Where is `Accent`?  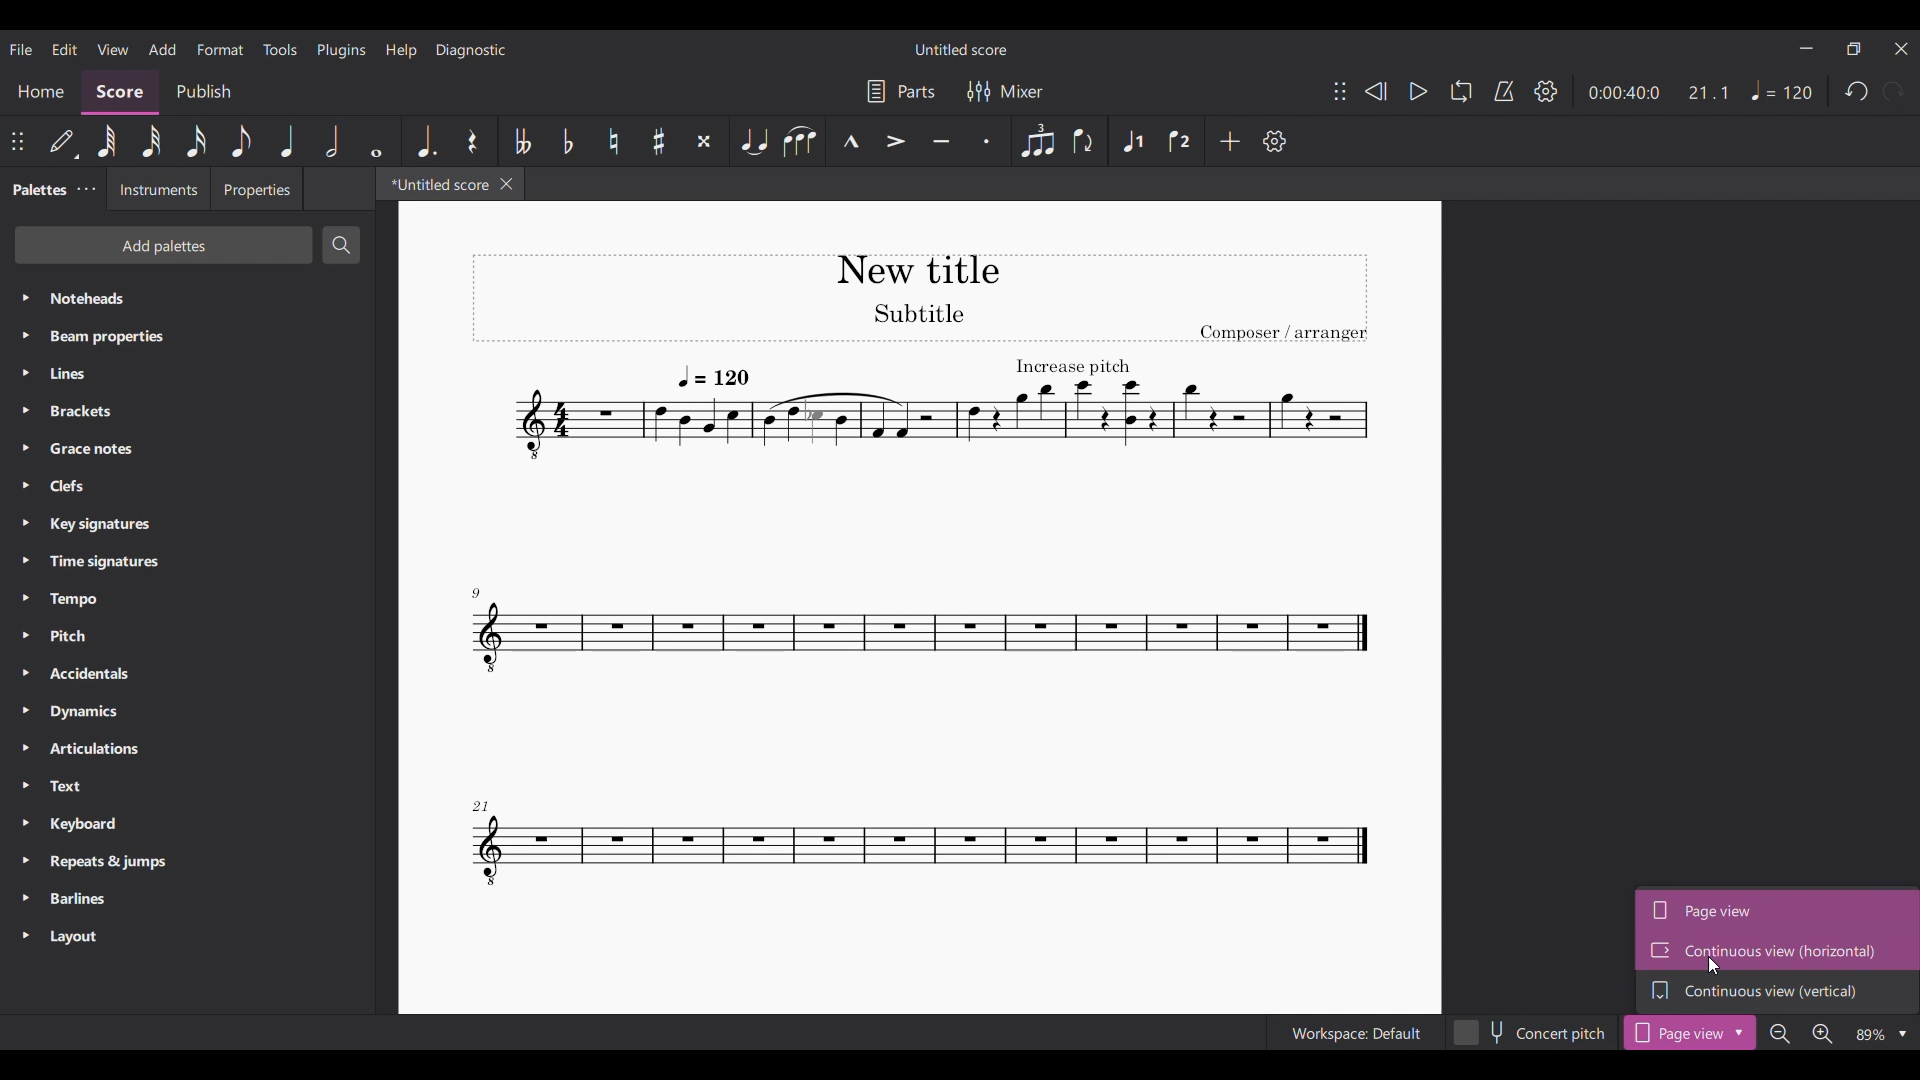 Accent is located at coordinates (896, 140).